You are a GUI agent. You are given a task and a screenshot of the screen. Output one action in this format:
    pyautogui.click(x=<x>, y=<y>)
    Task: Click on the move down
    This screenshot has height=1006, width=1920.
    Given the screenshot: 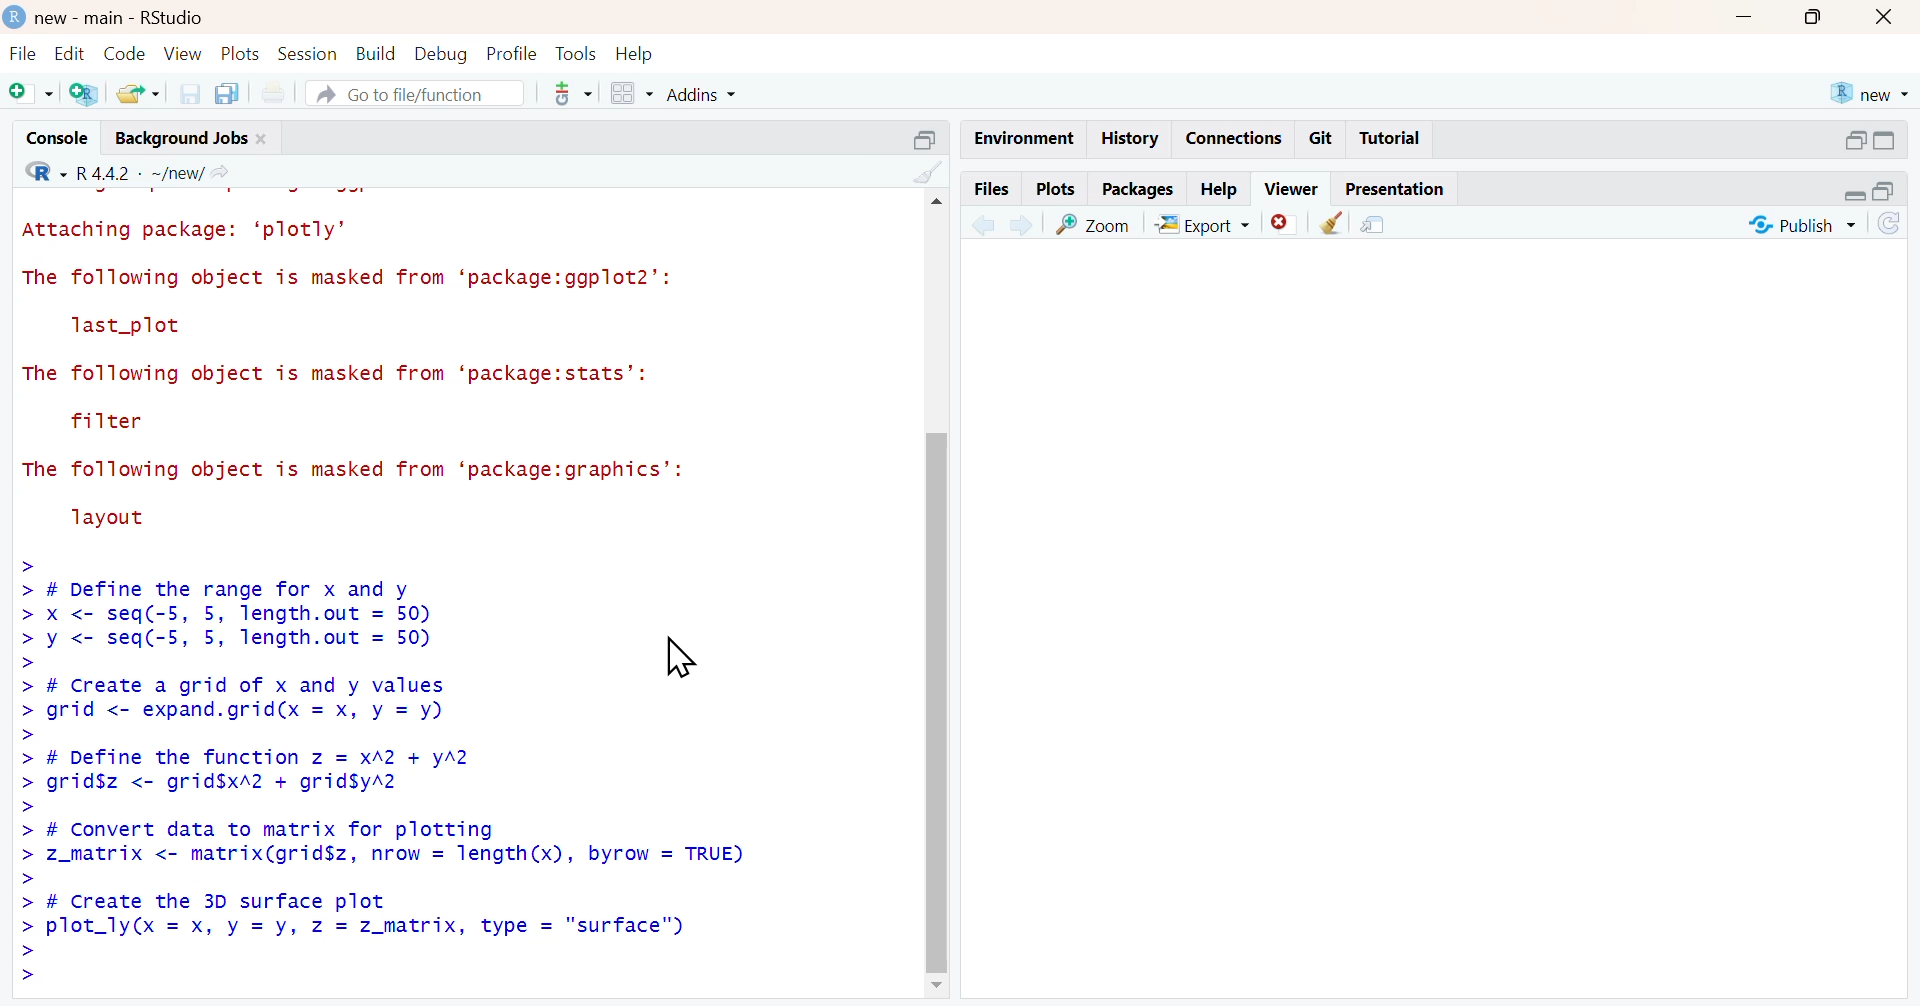 What is the action you would take?
    pyautogui.click(x=936, y=991)
    